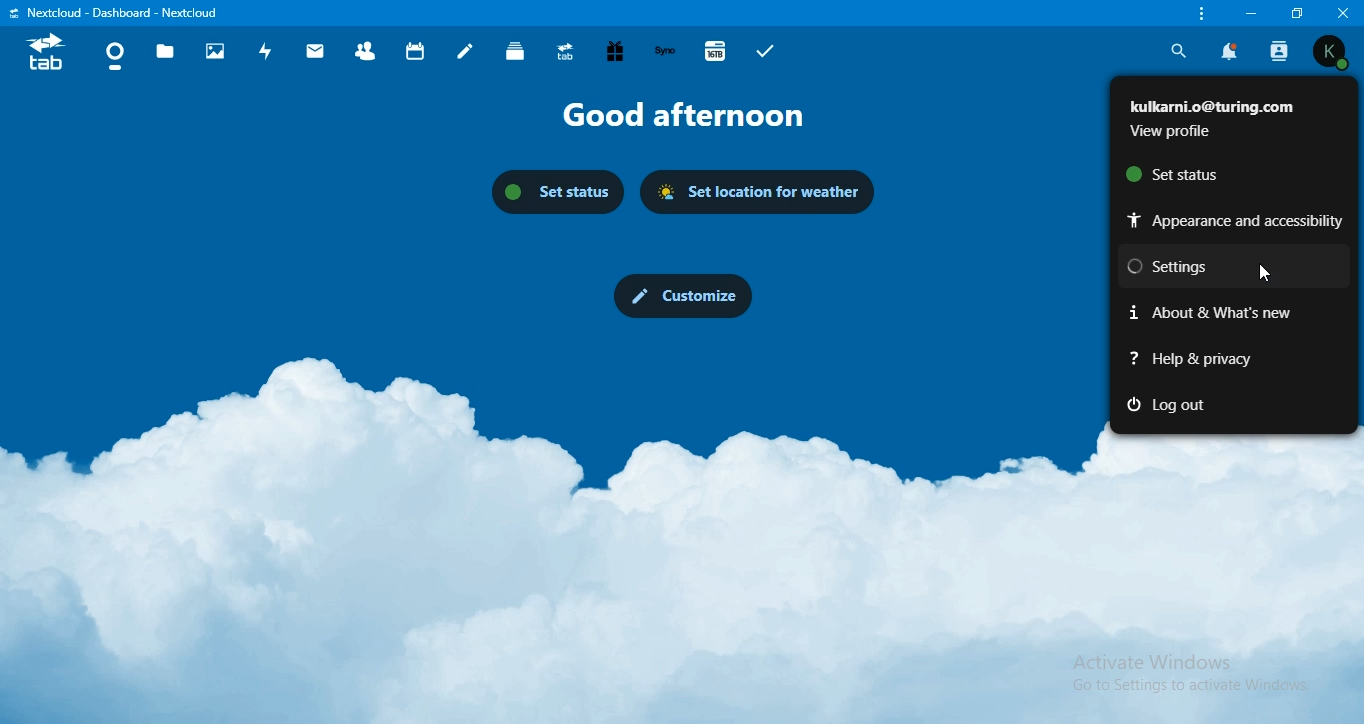 Image resolution: width=1364 pixels, height=724 pixels. What do you see at coordinates (165, 54) in the screenshot?
I see `files` at bounding box center [165, 54].